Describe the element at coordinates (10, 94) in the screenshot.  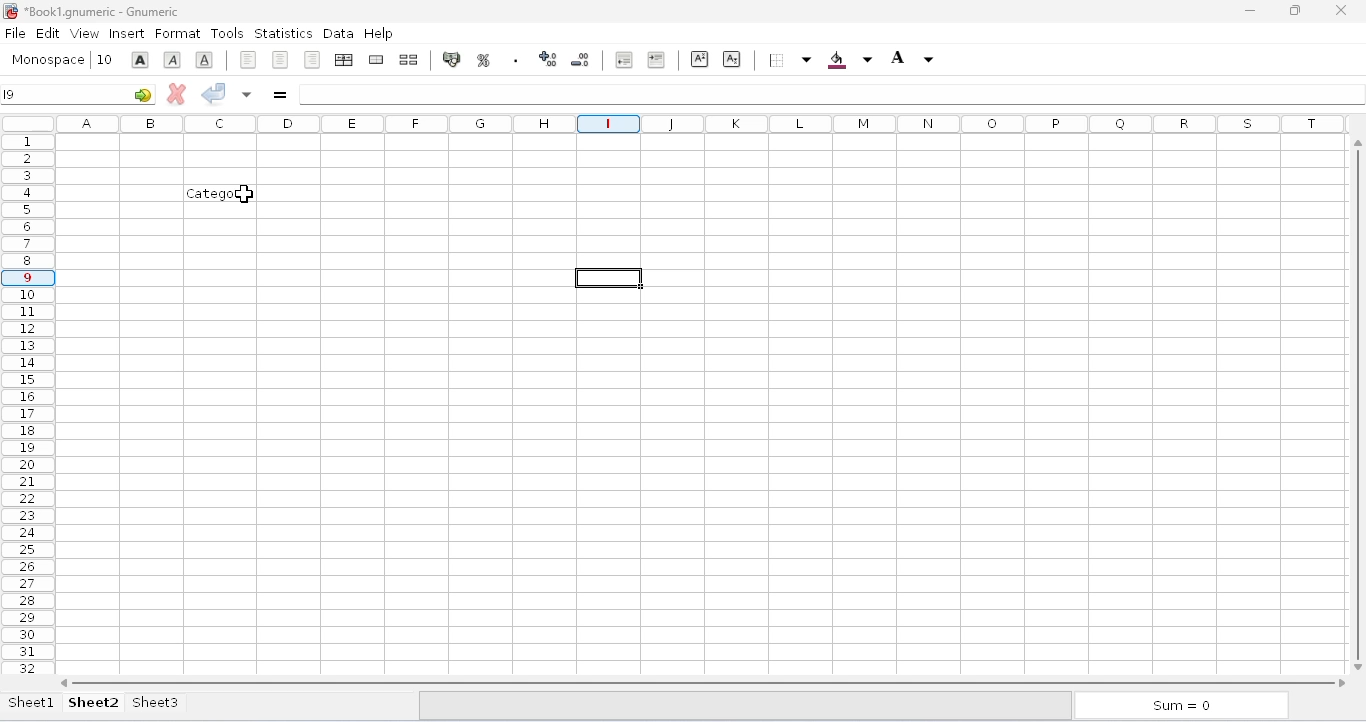
I see `I9` at that location.